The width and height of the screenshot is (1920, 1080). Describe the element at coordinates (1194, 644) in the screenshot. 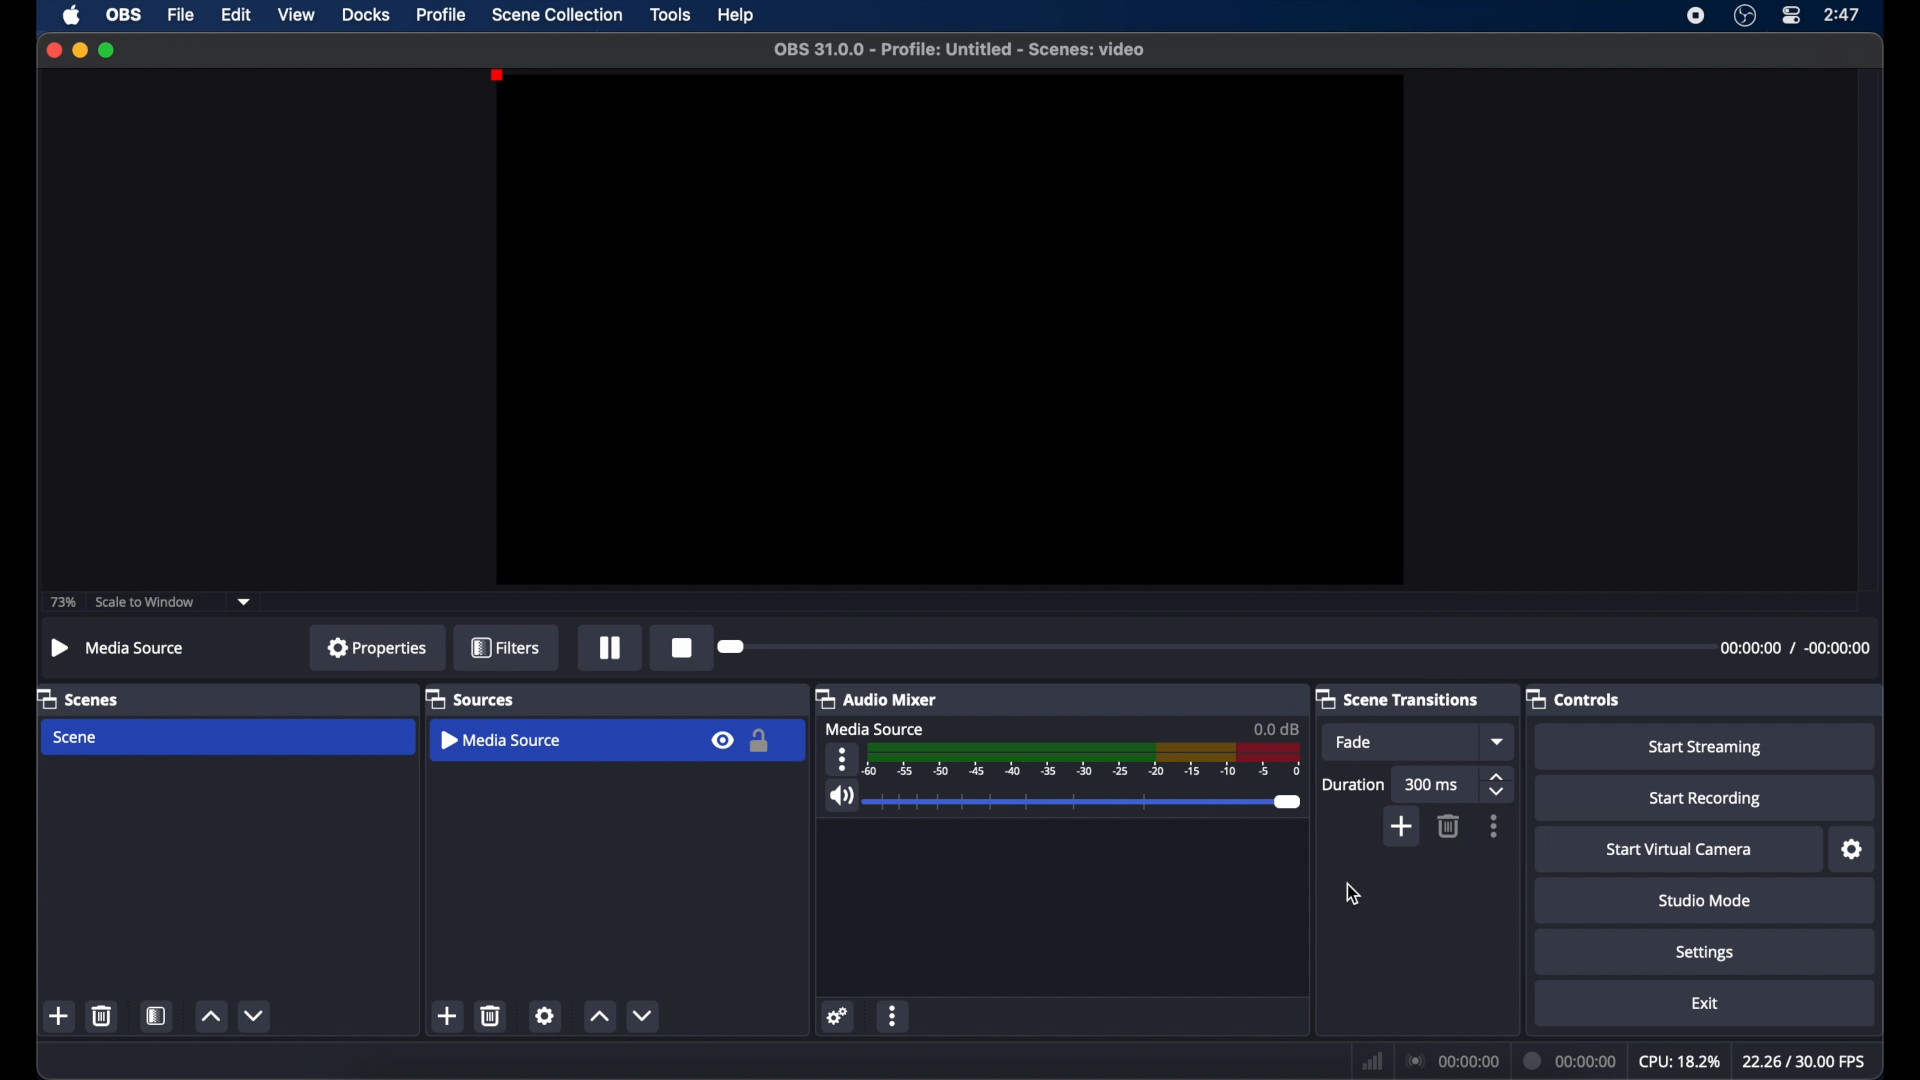

I see `Duration` at that location.